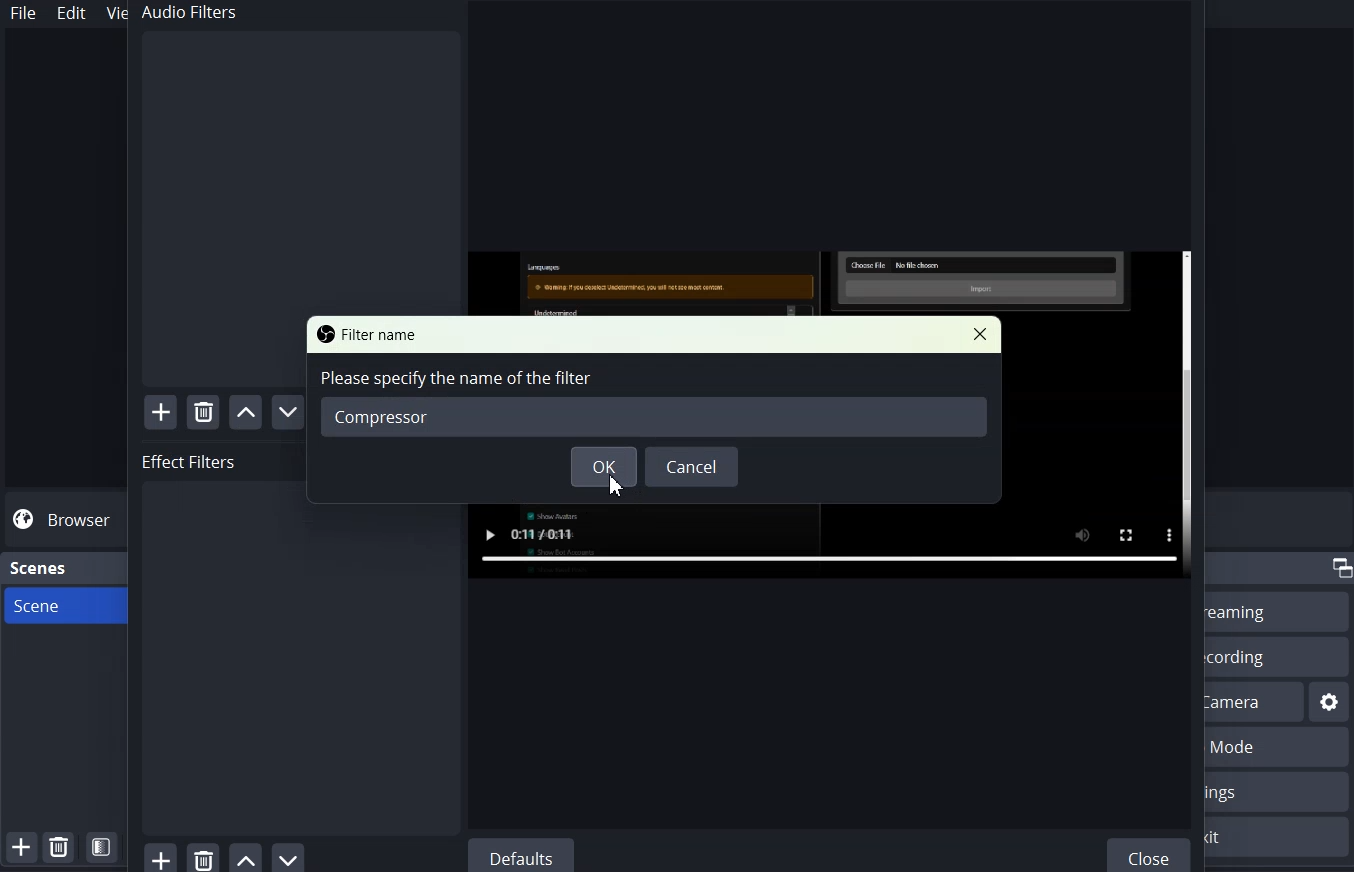 The height and width of the screenshot is (872, 1354). What do you see at coordinates (246, 857) in the screenshot?
I see `Move Filter Up` at bounding box center [246, 857].